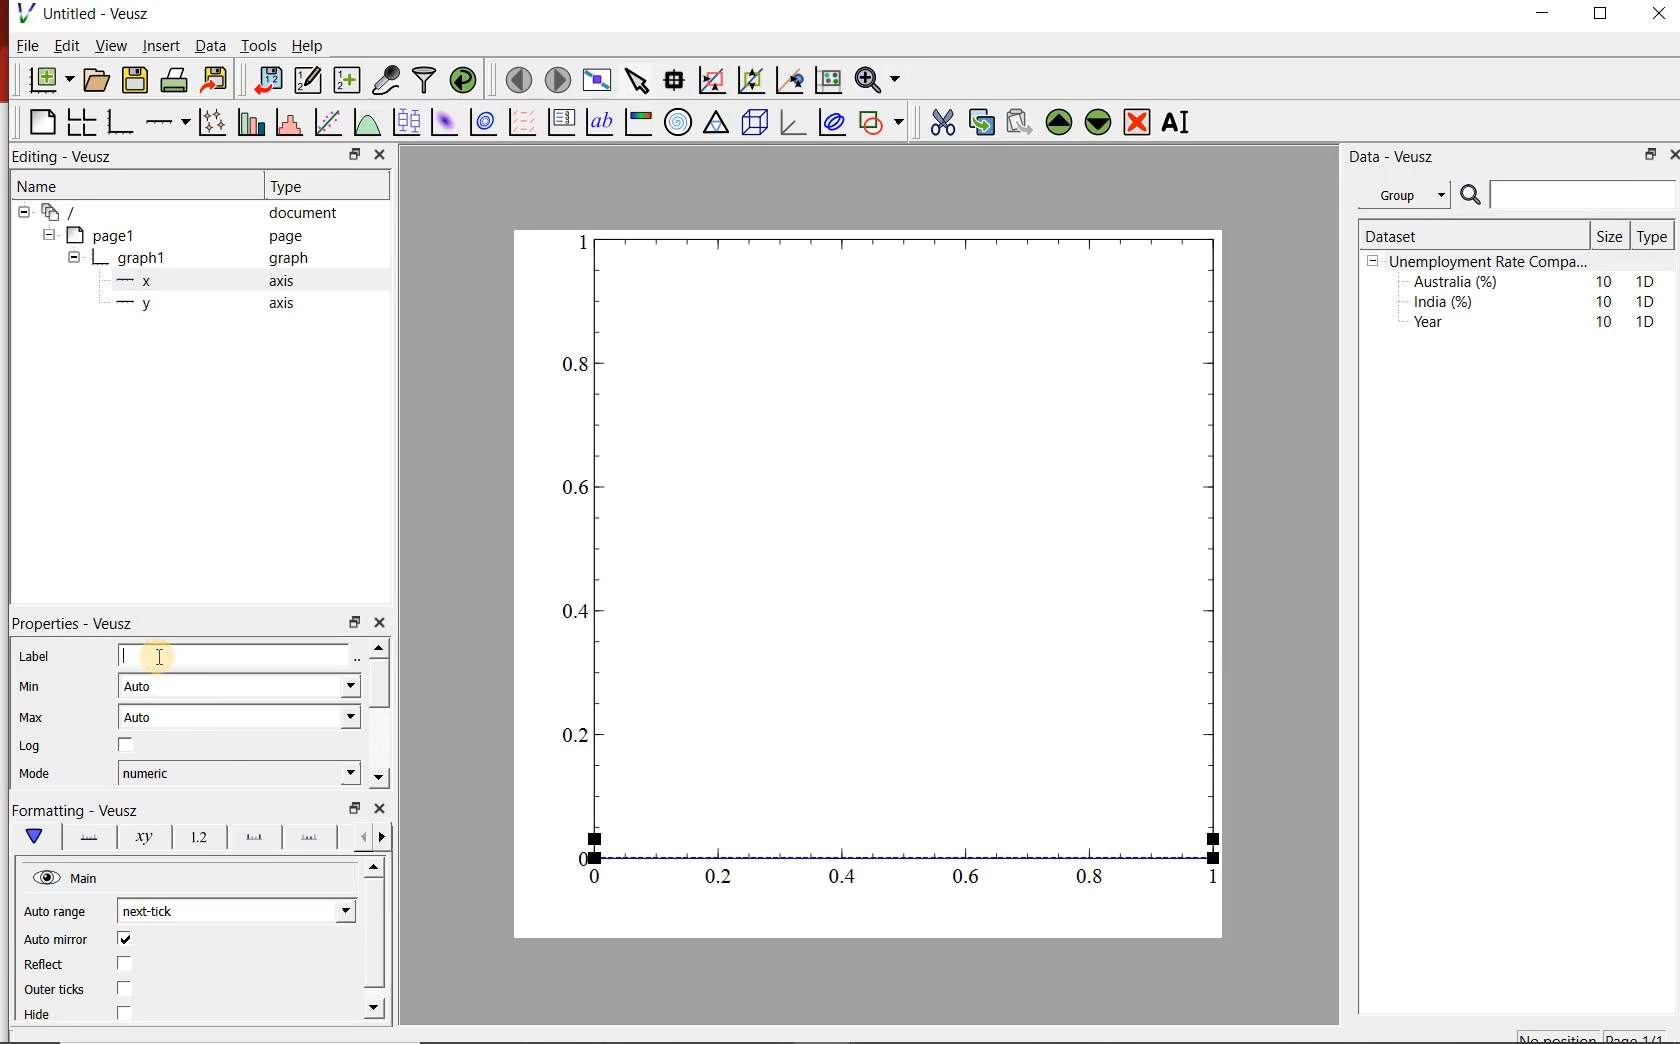  Describe the element at coordinates (1674, 153) in the screenshot. I see `close` at that location.